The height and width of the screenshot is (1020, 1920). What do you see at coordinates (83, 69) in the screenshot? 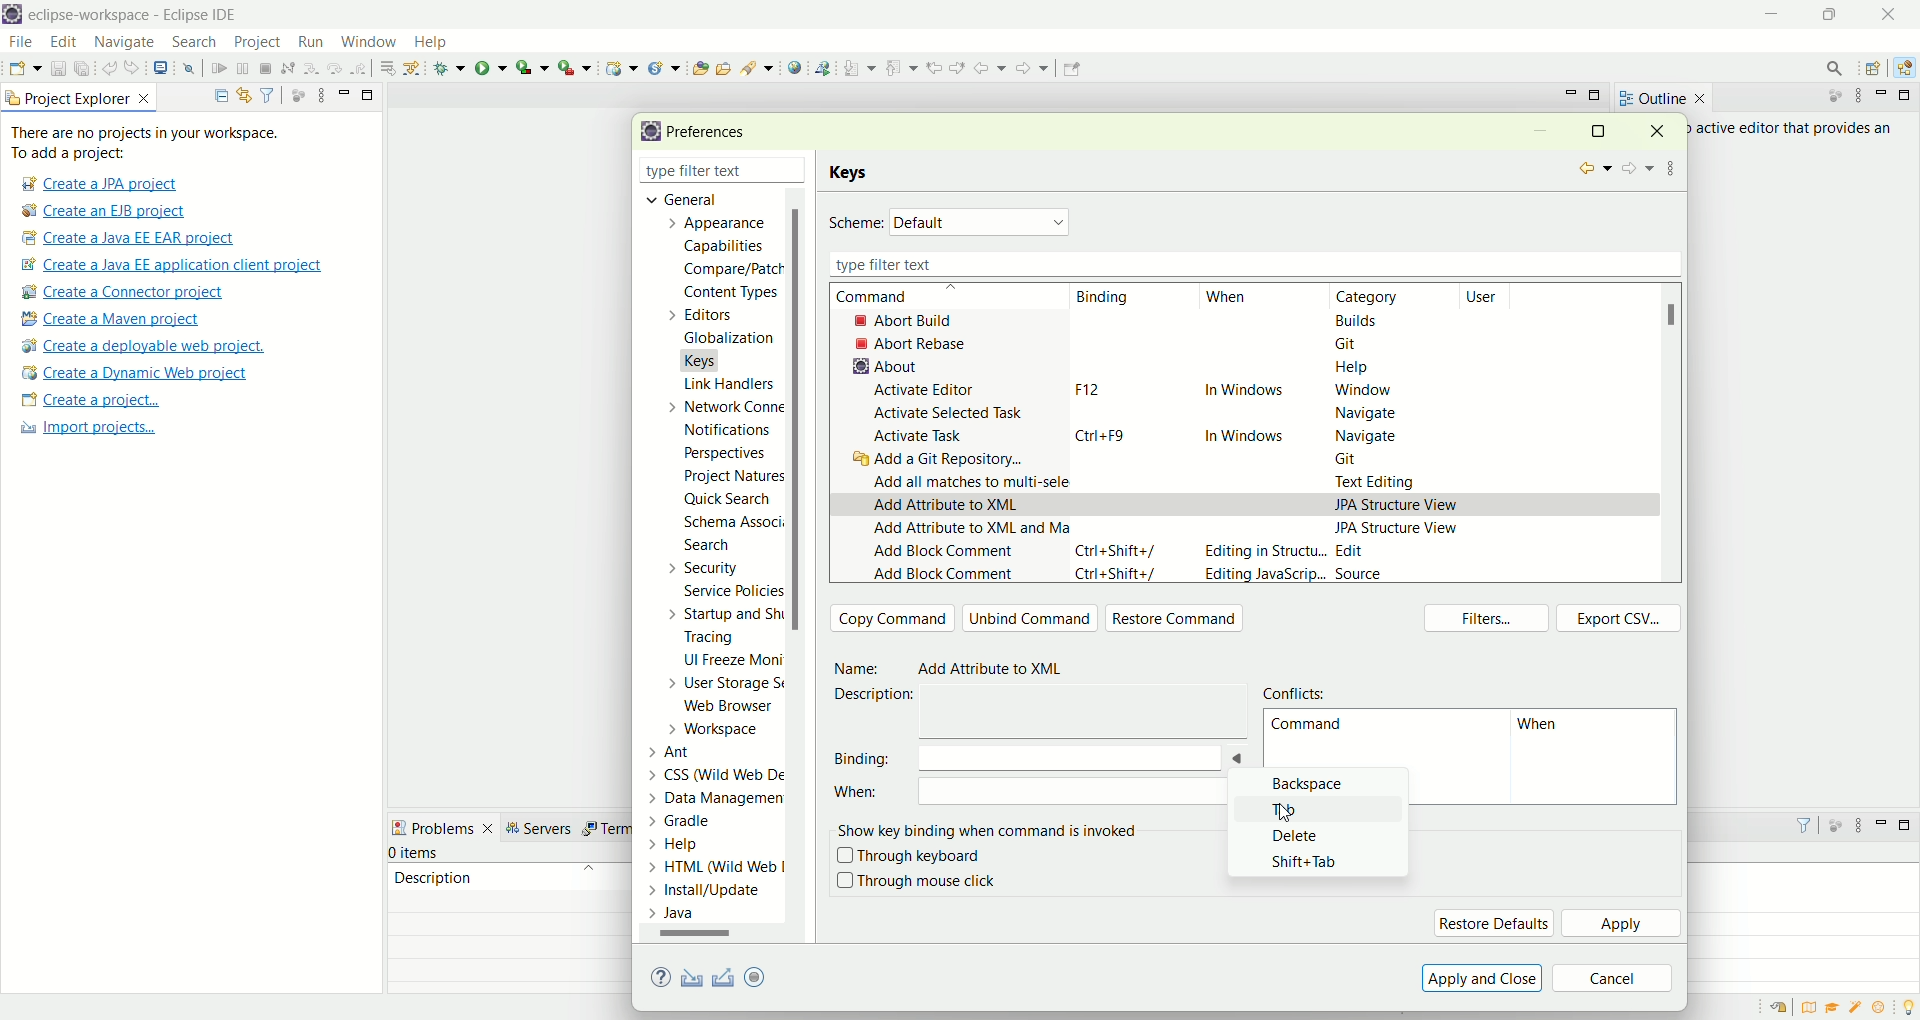
I see `save all` at bounding box center [83, 69].